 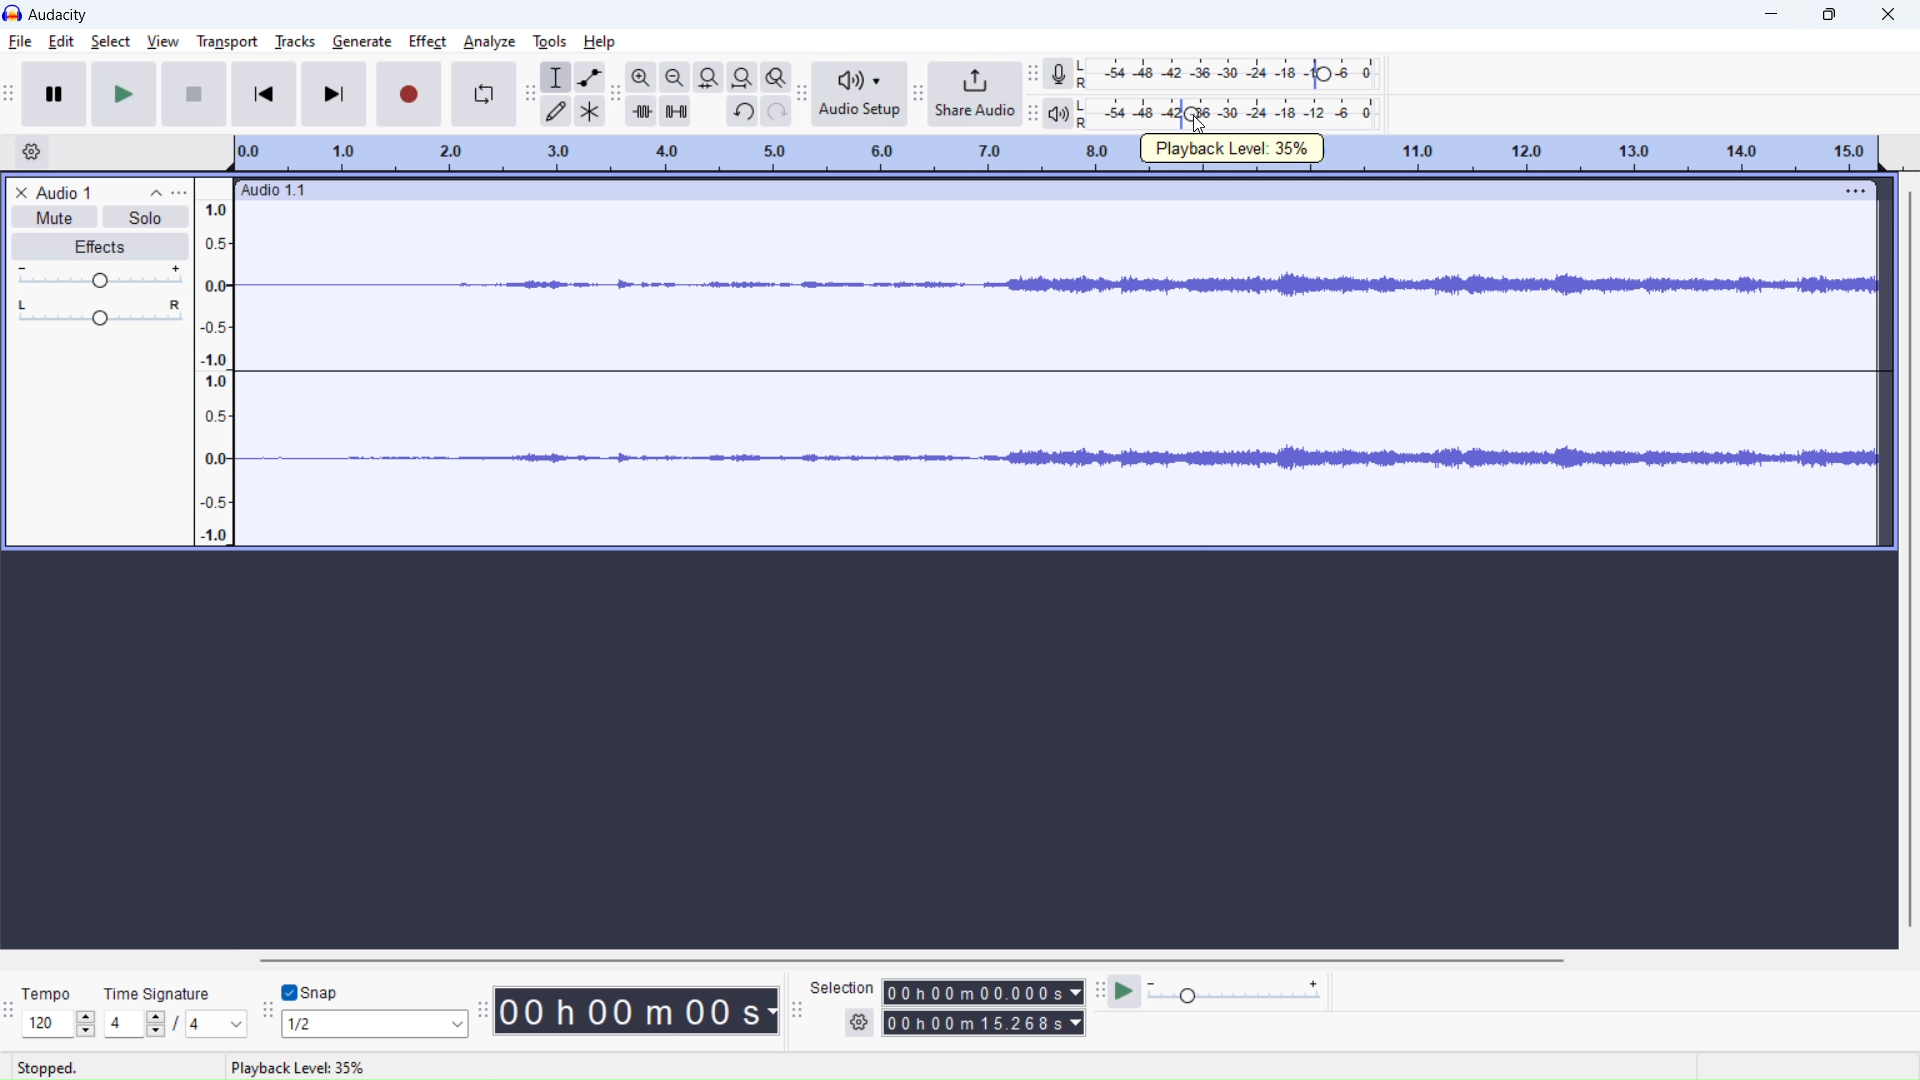 What do you see at coordinates (55, 217) in the screenshot?
I see `mute` at bounding box center [55, 217].